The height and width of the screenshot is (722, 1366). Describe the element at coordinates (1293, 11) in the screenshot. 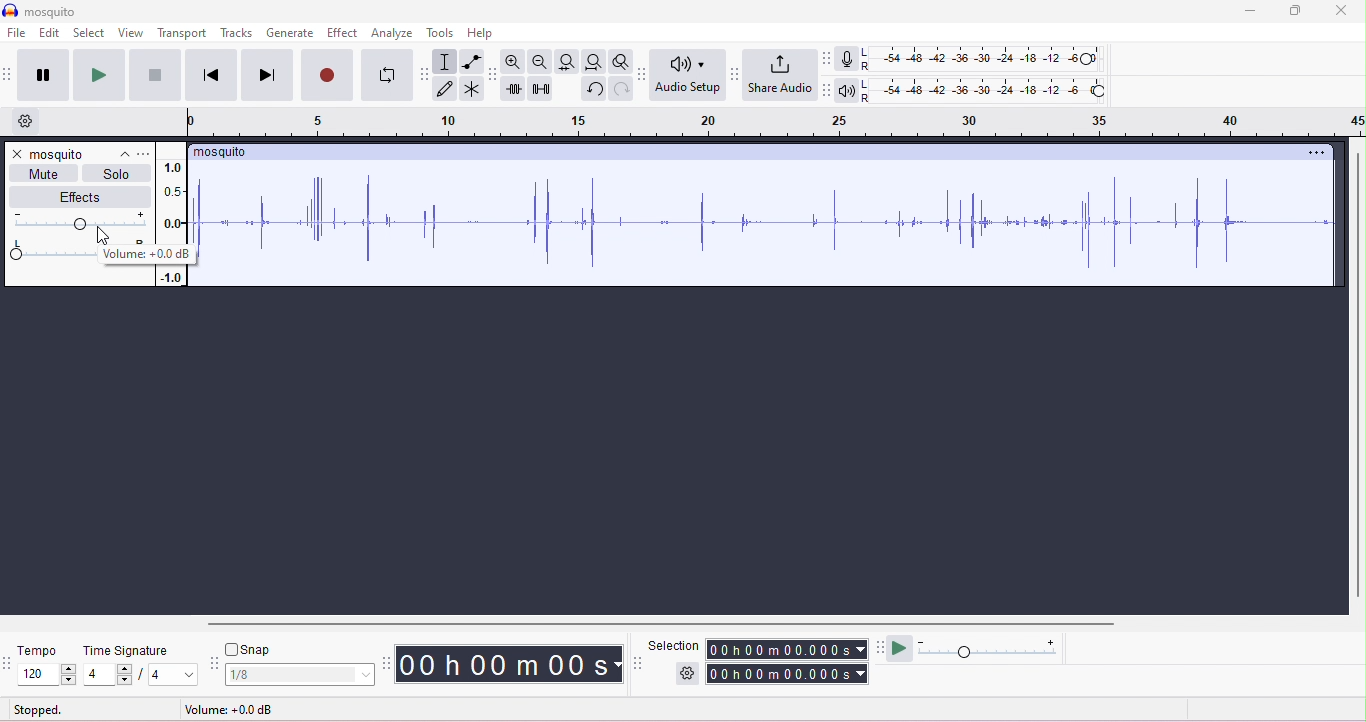

I see `maximize` at that location.